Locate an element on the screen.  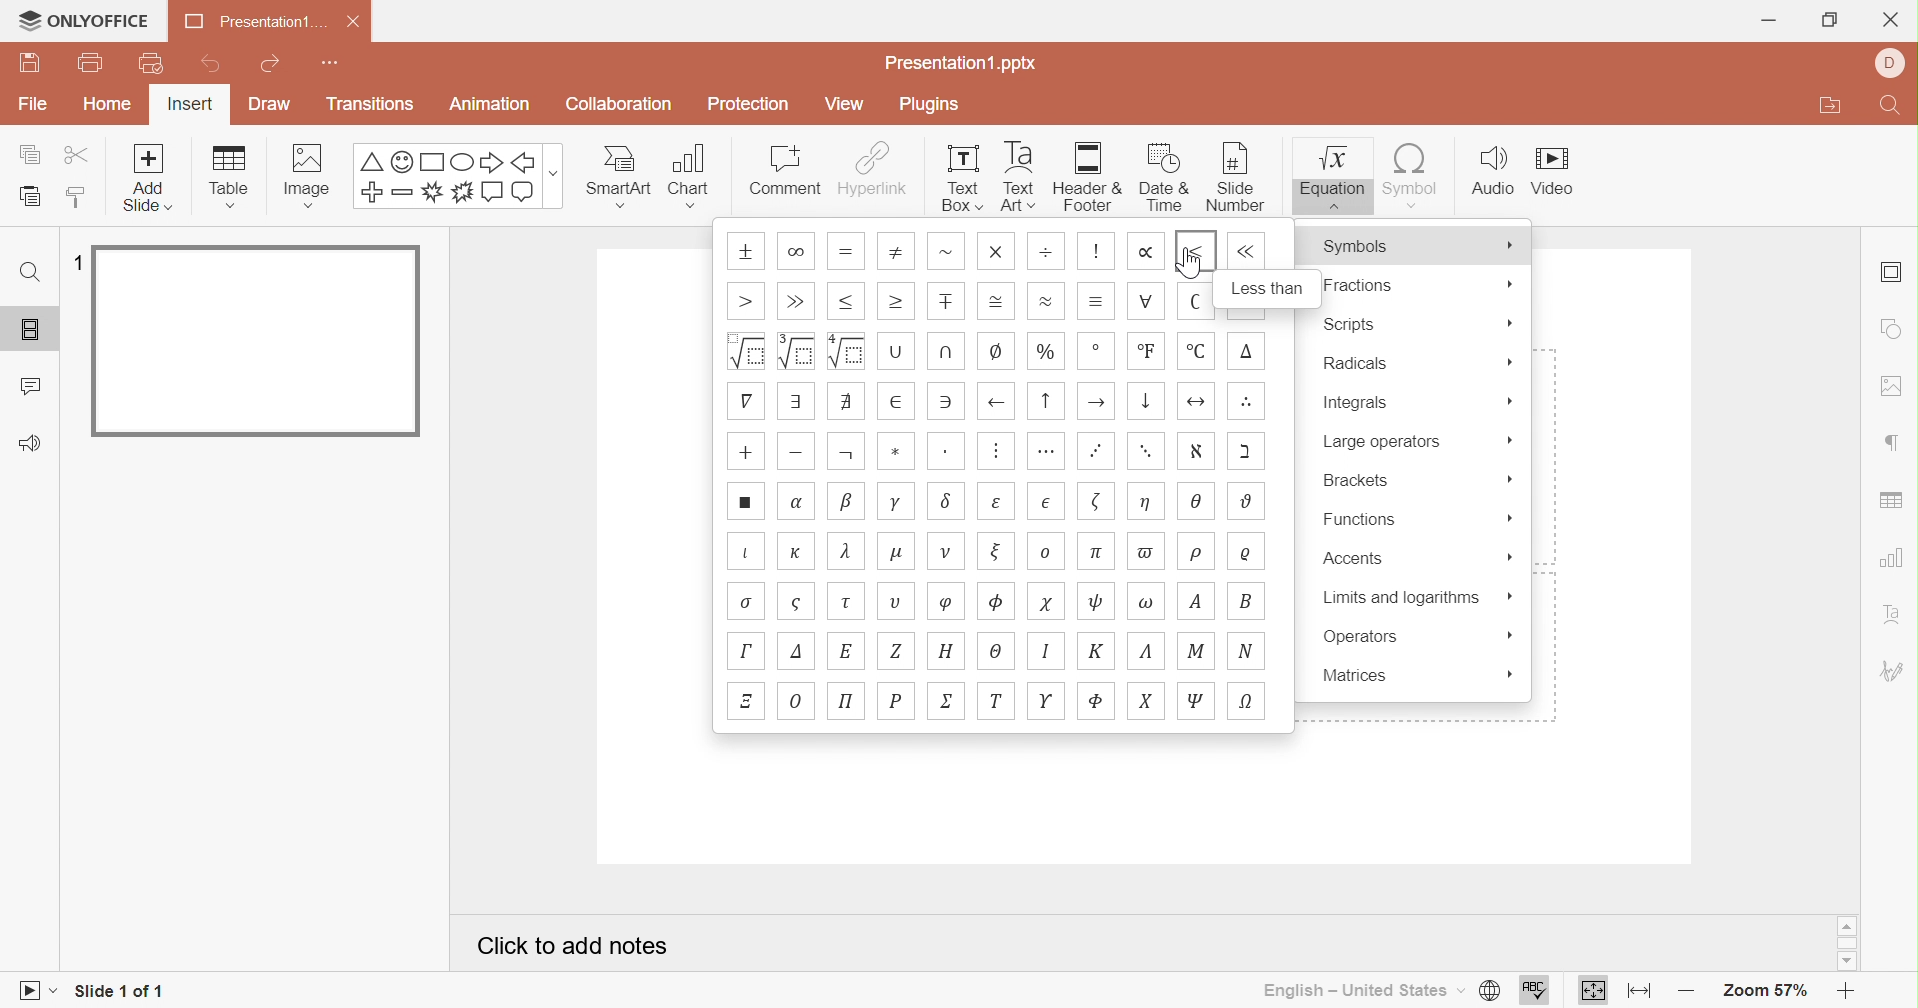
Presentation1 is located at coordinates (248, 24).